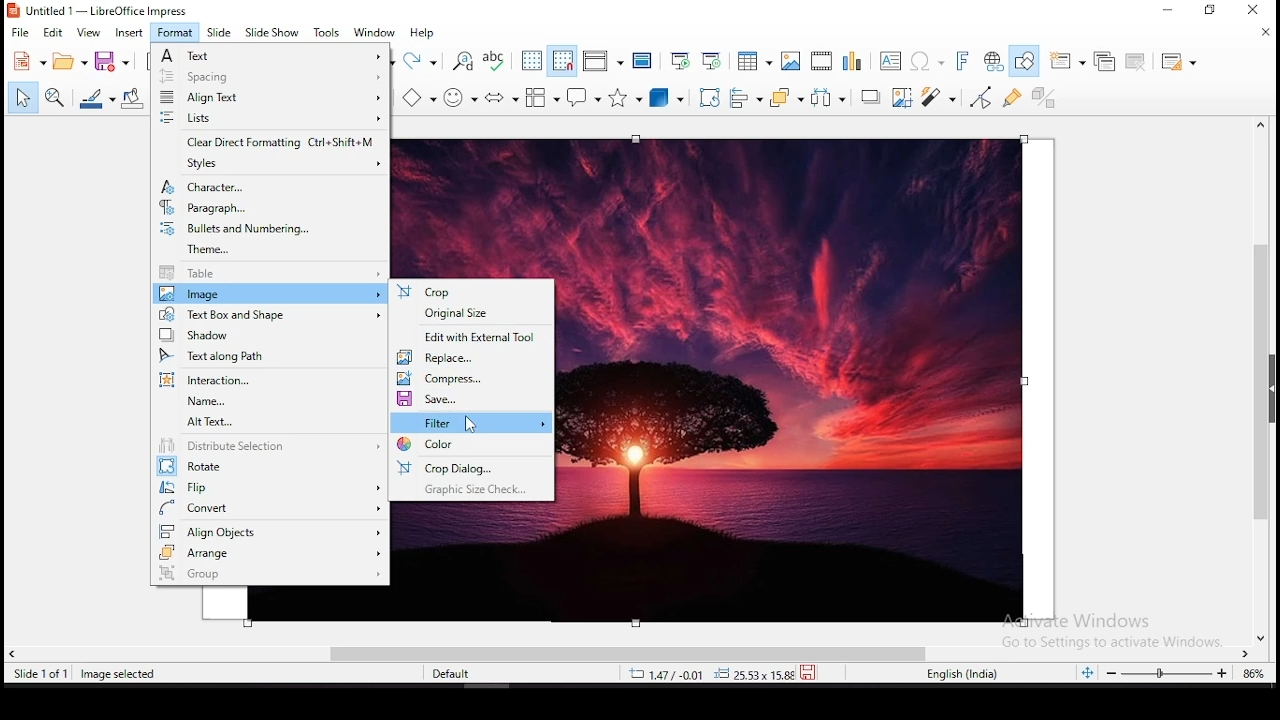  I want to click on basic shapes, so click(419, 97).